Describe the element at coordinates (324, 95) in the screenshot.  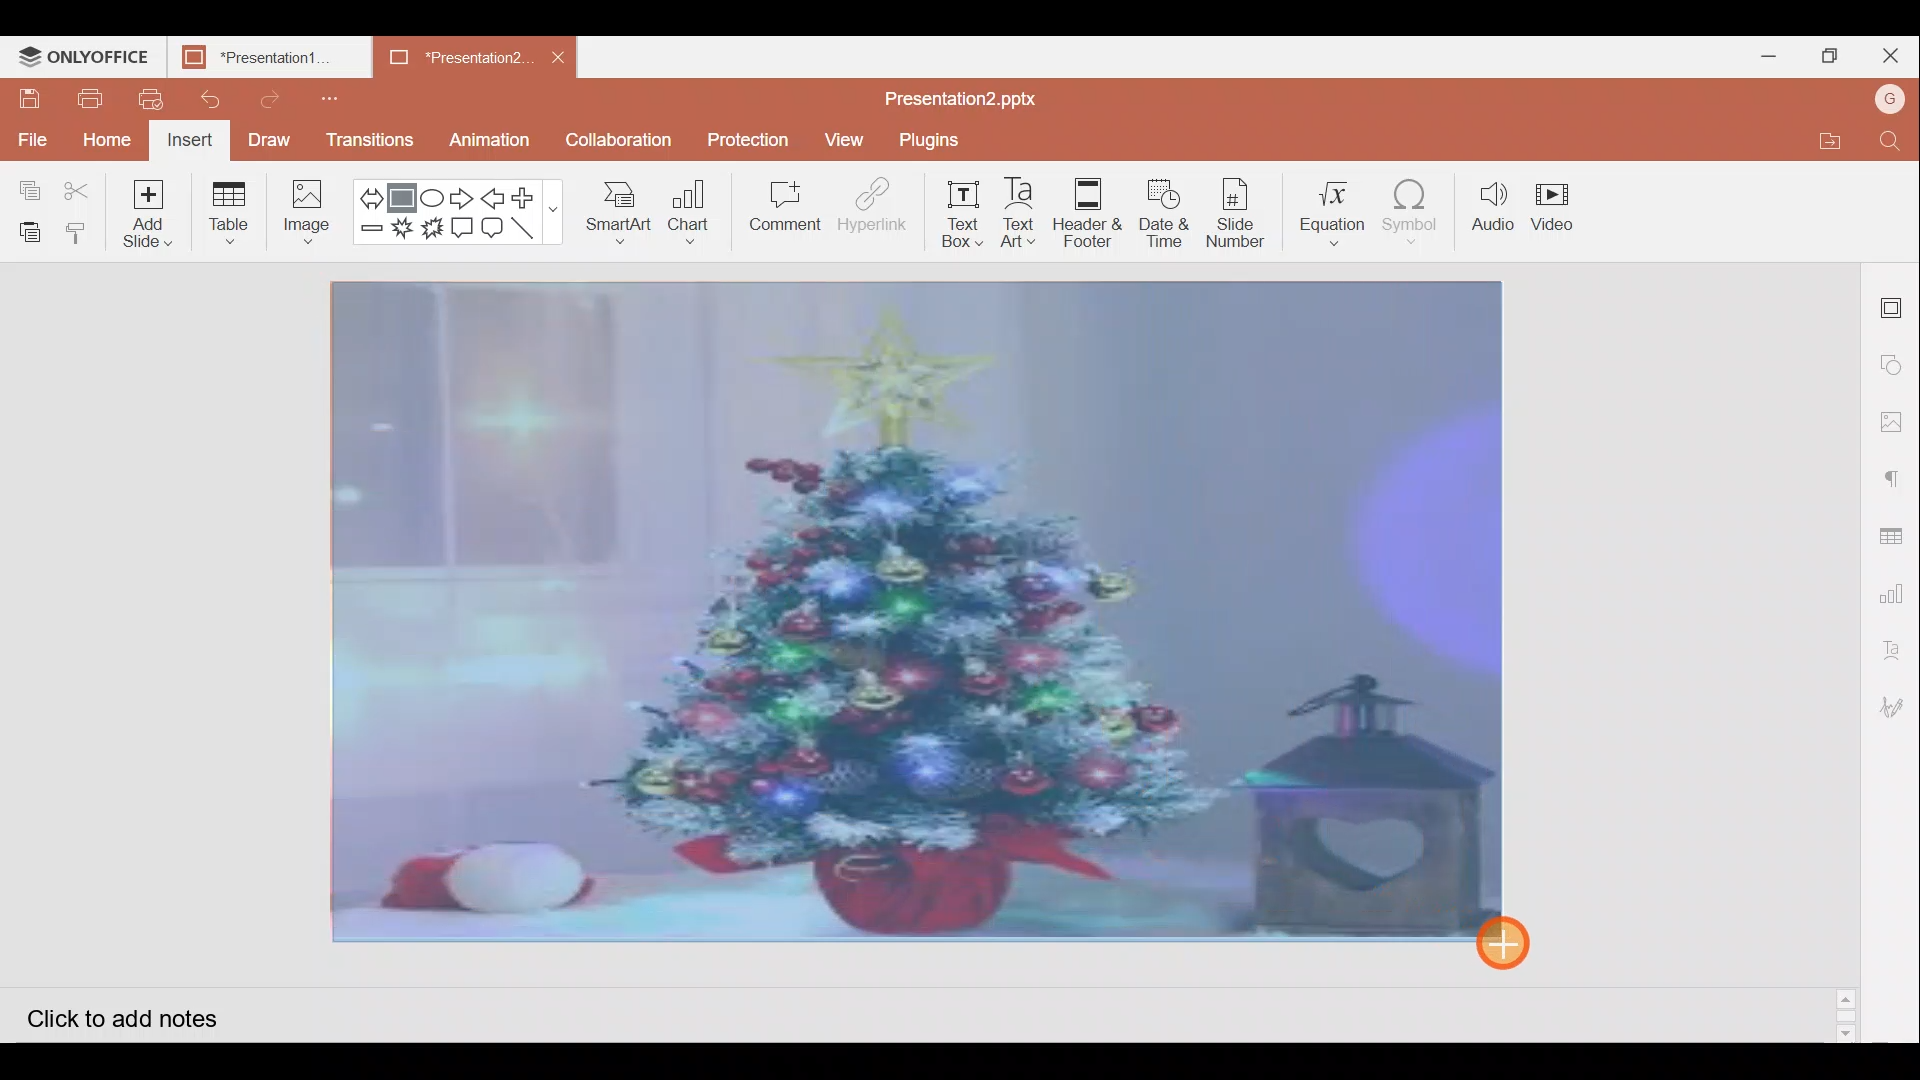
I see `Customize quick access toolbar` at that location.